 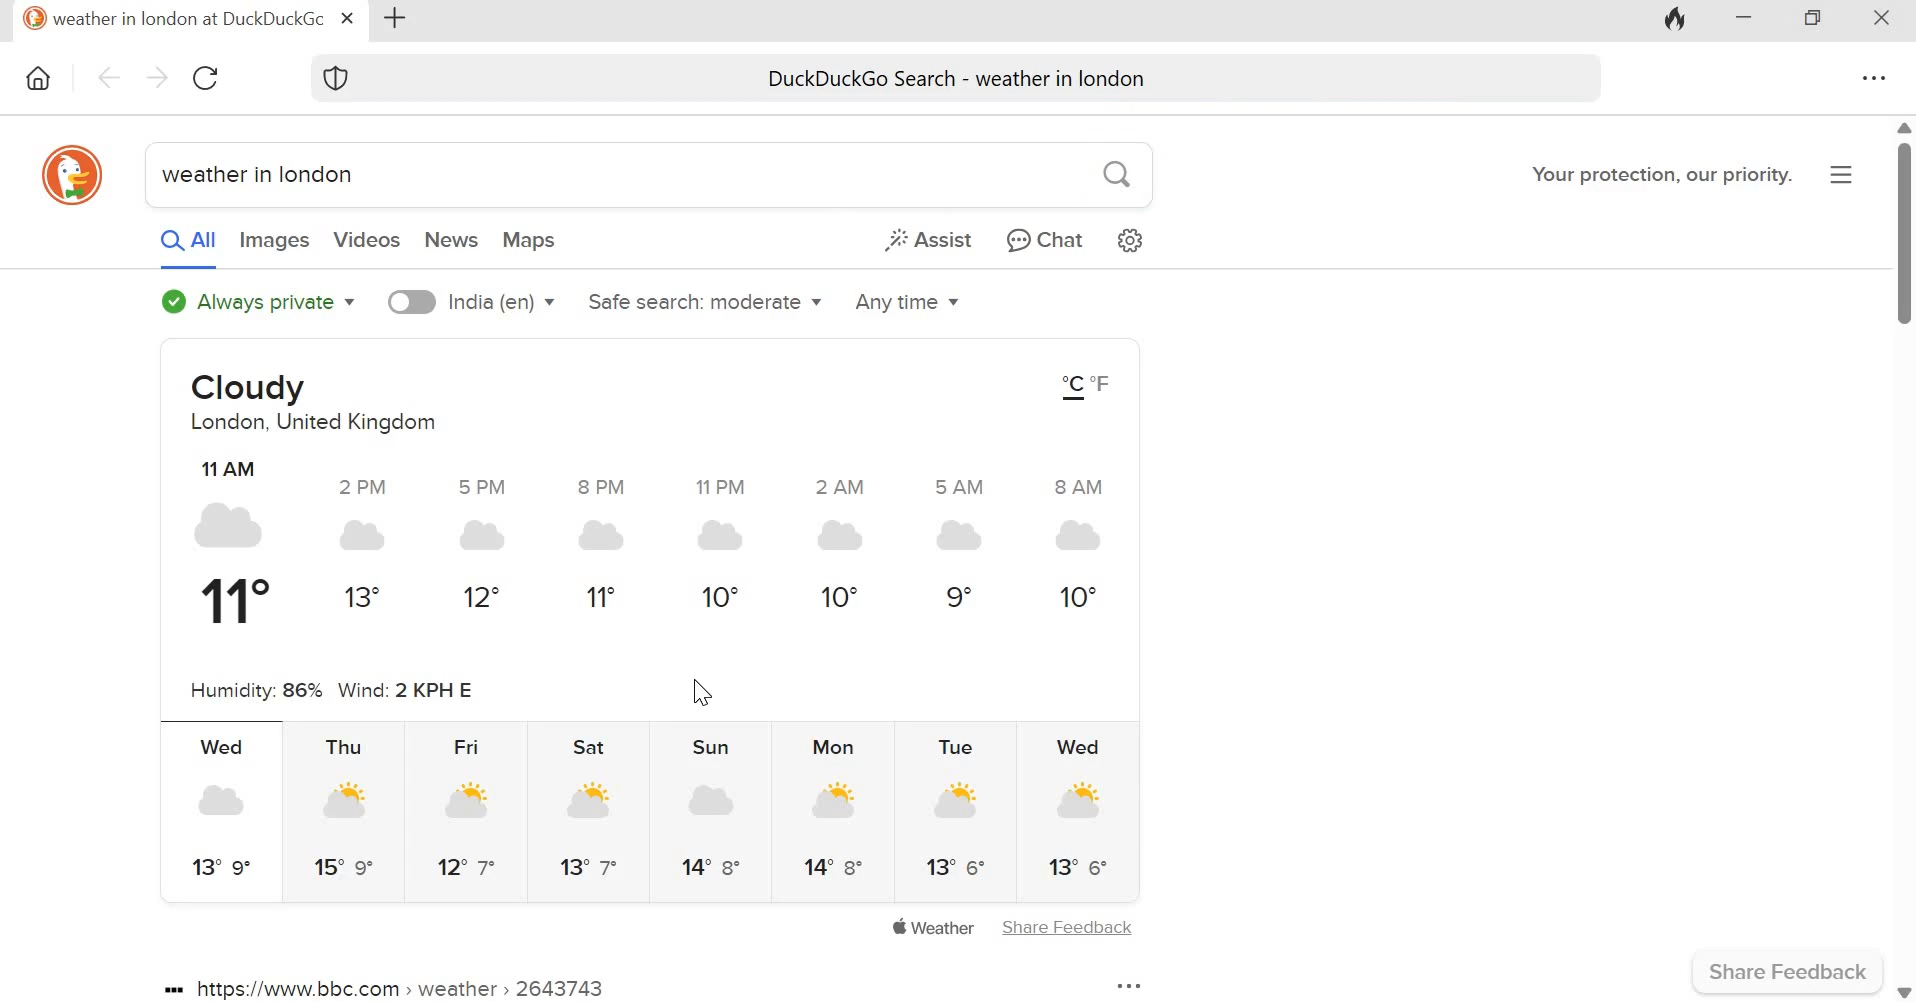 What do you see at coordinates (1067, 927) in the screenshot?
I see `Share Feedback` at bounding box center [1067, 927].